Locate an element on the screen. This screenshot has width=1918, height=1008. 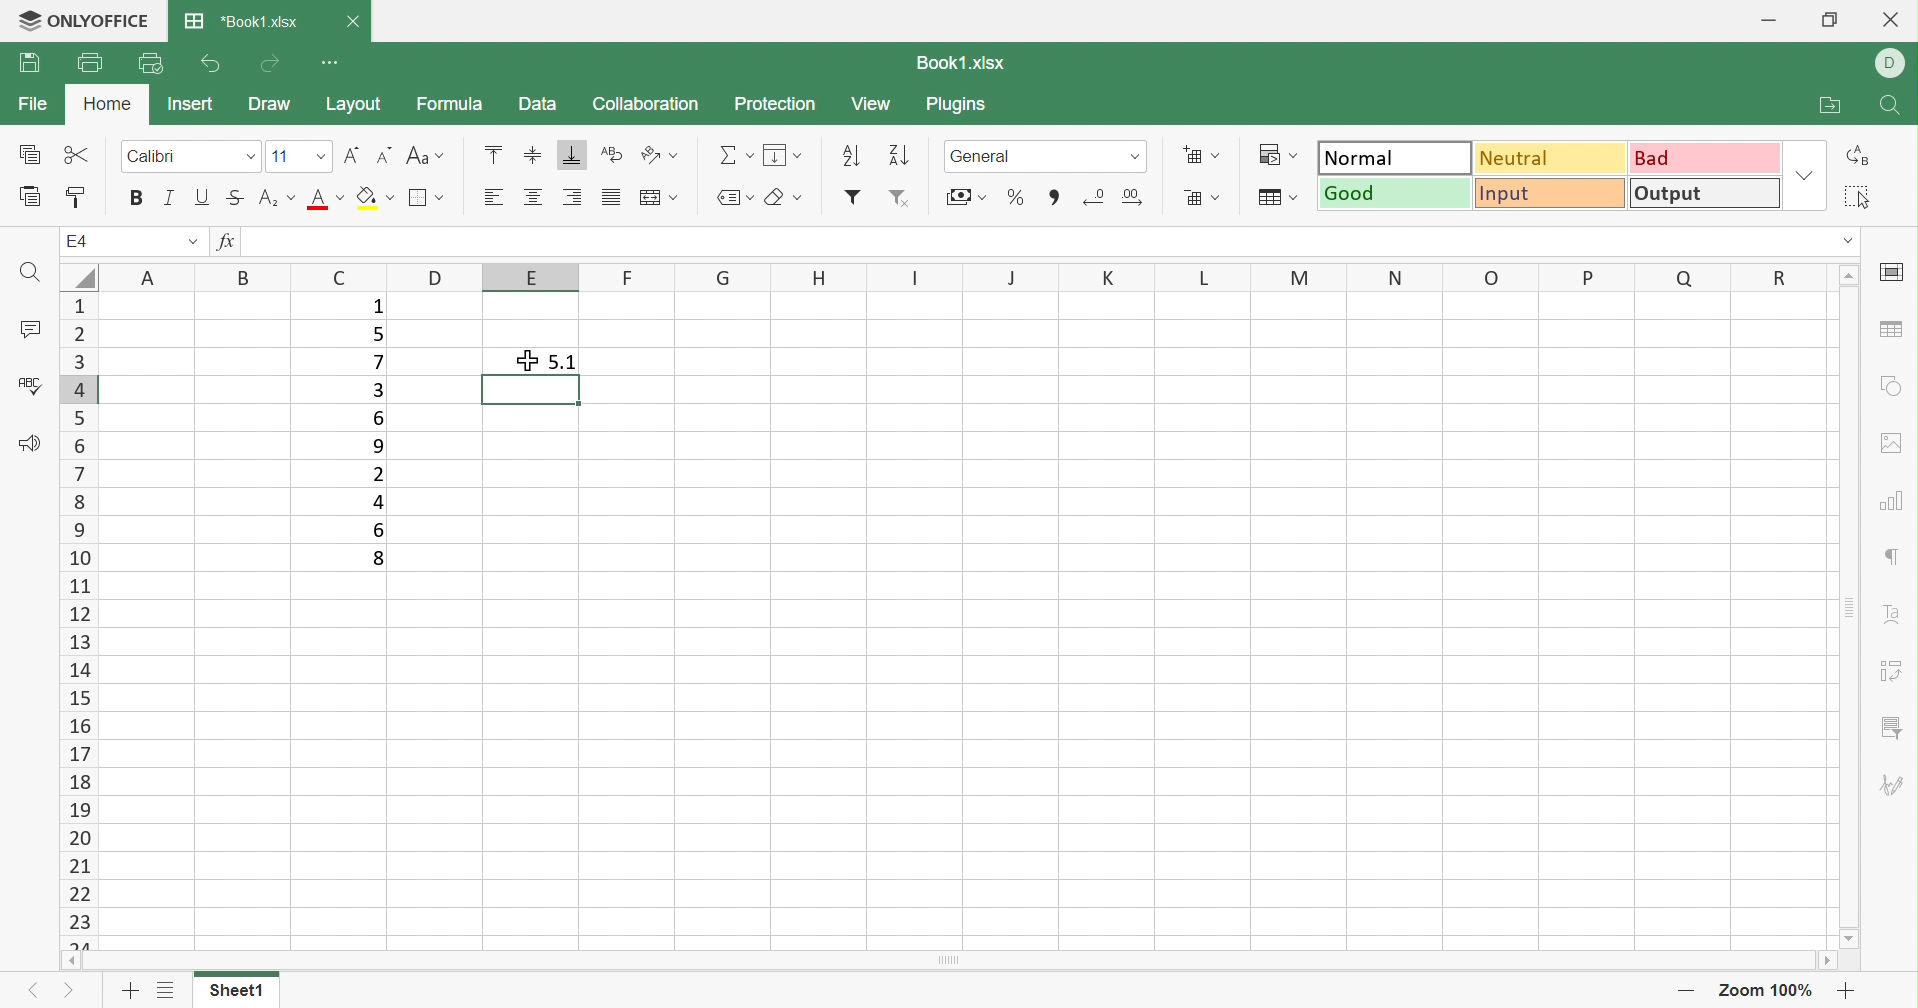
Justified is located at coordinates (610, 197).